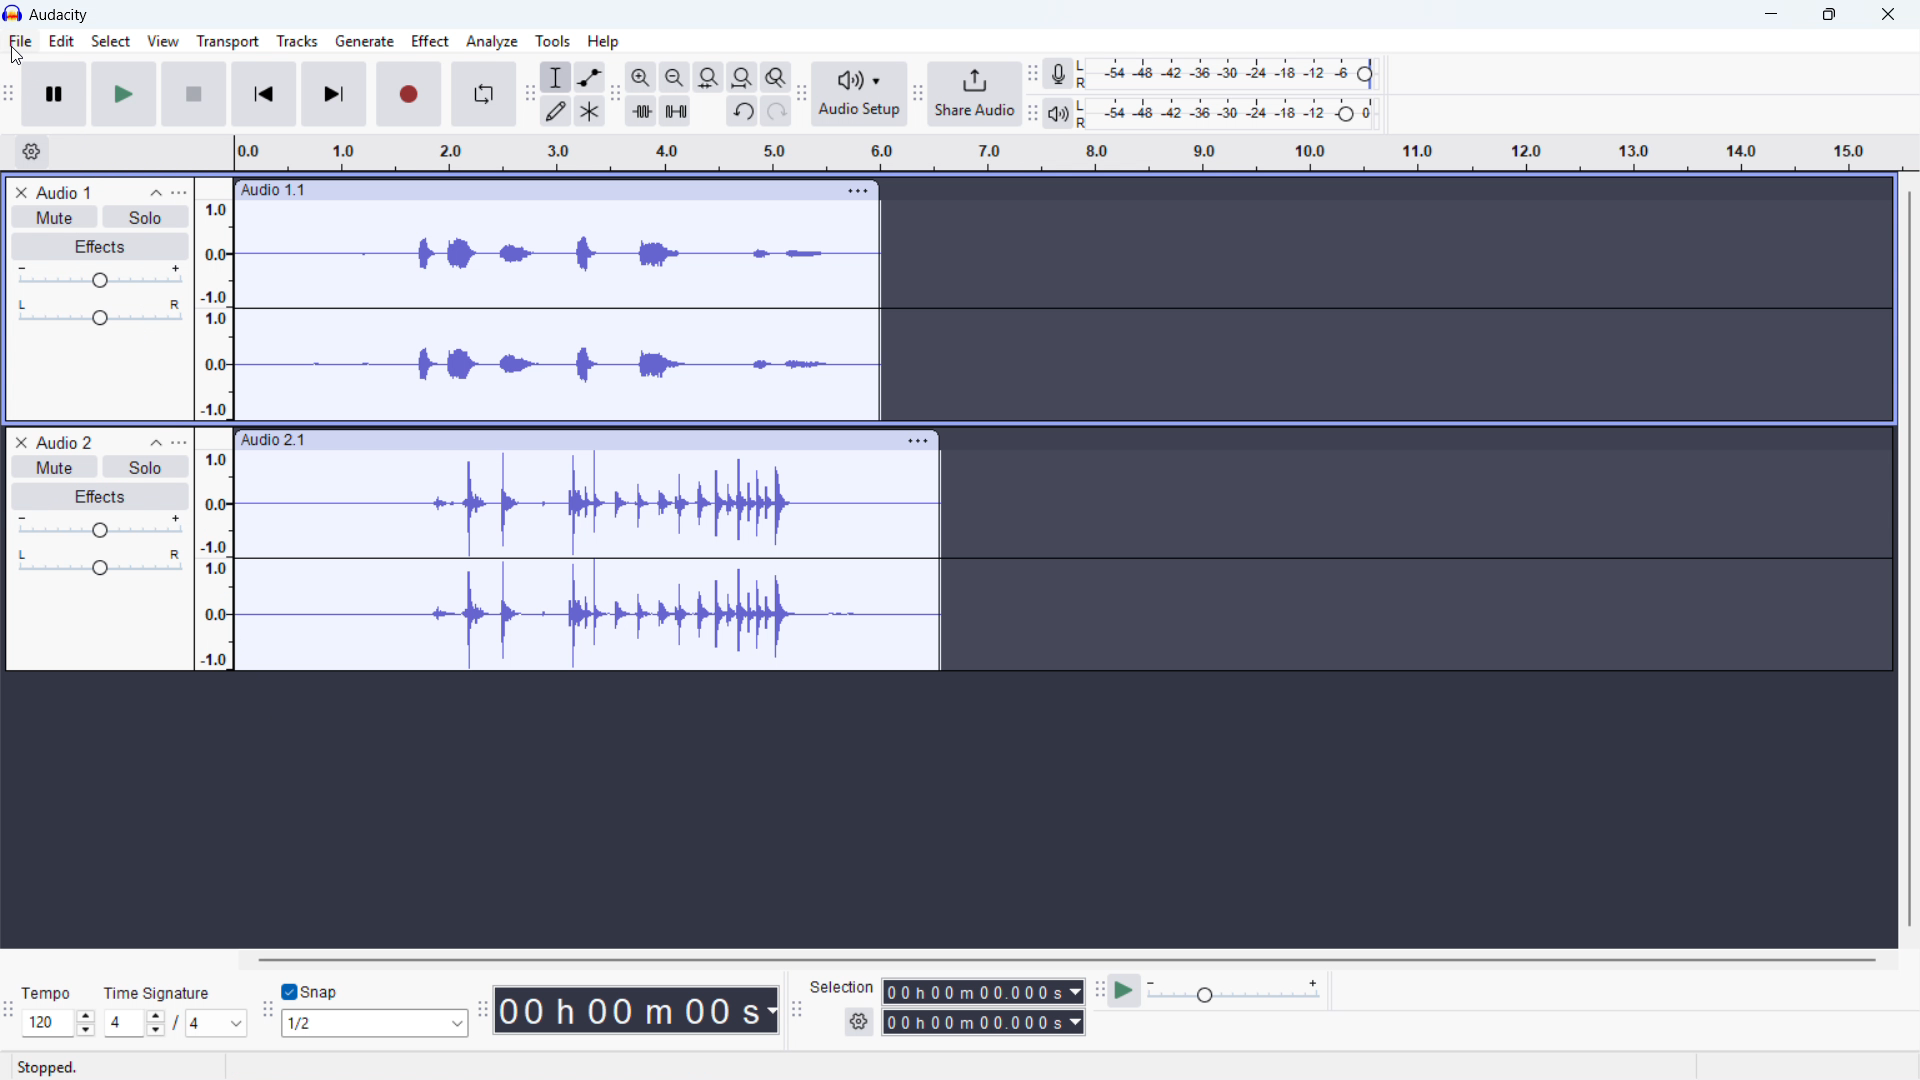  What do you see at coordinates (560, 322) in the screenshot?
I see `audio 1 wave form` at bounding box center [560, 322].